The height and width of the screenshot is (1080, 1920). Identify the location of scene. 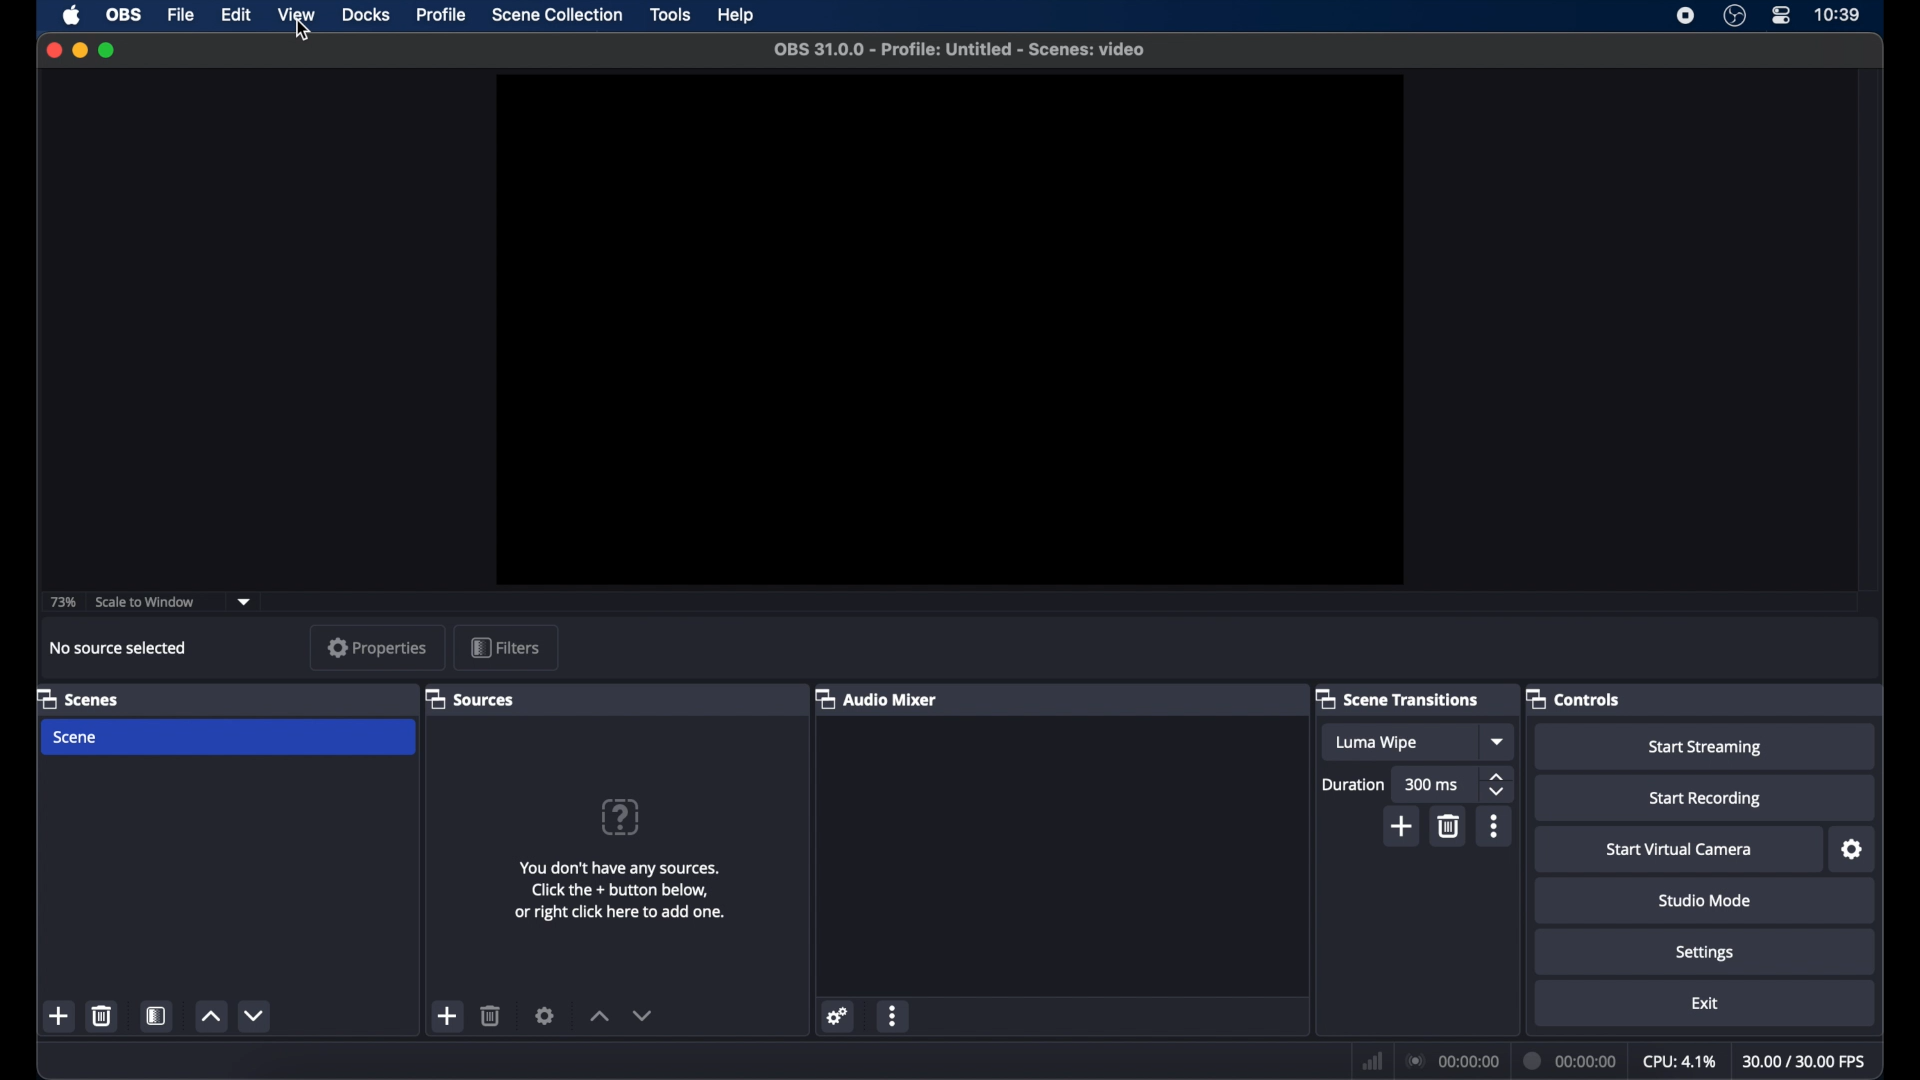
(229, 737).